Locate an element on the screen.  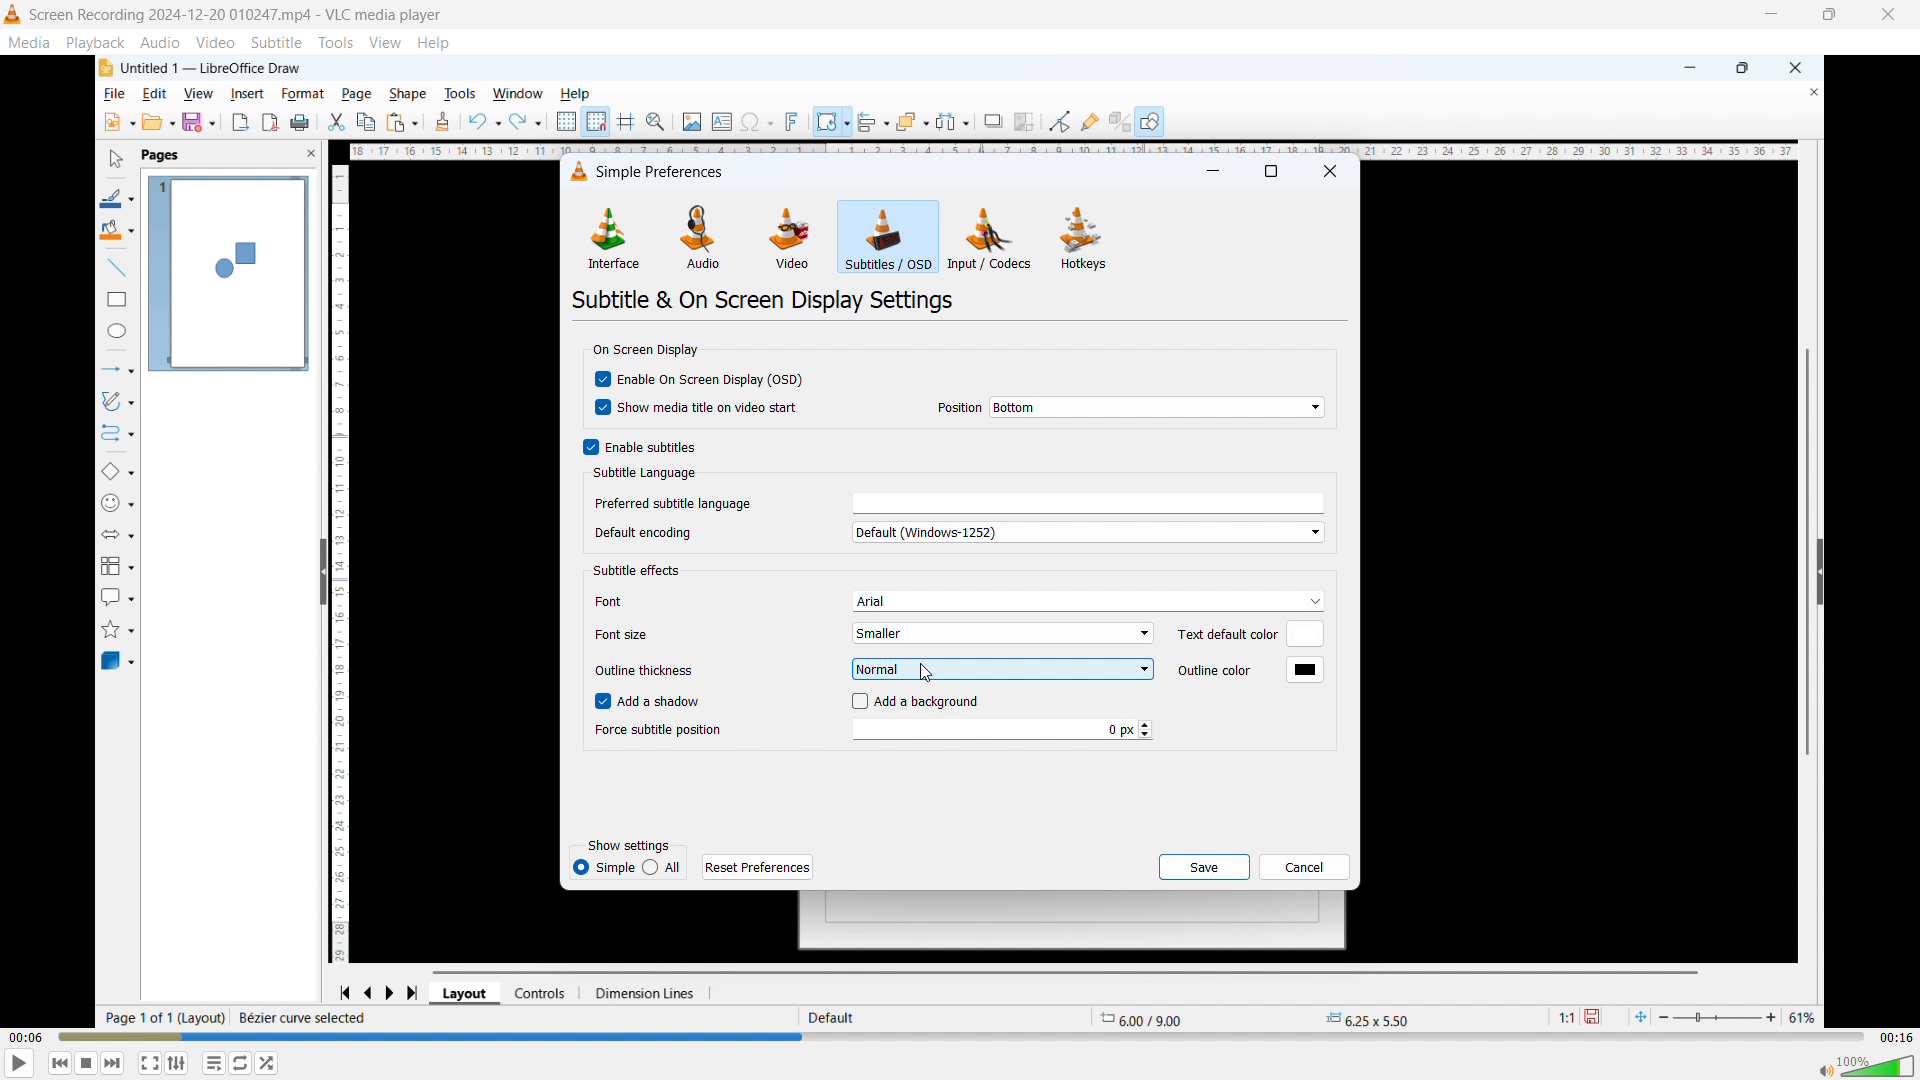
Playback  is located at coordinates (97, 43).